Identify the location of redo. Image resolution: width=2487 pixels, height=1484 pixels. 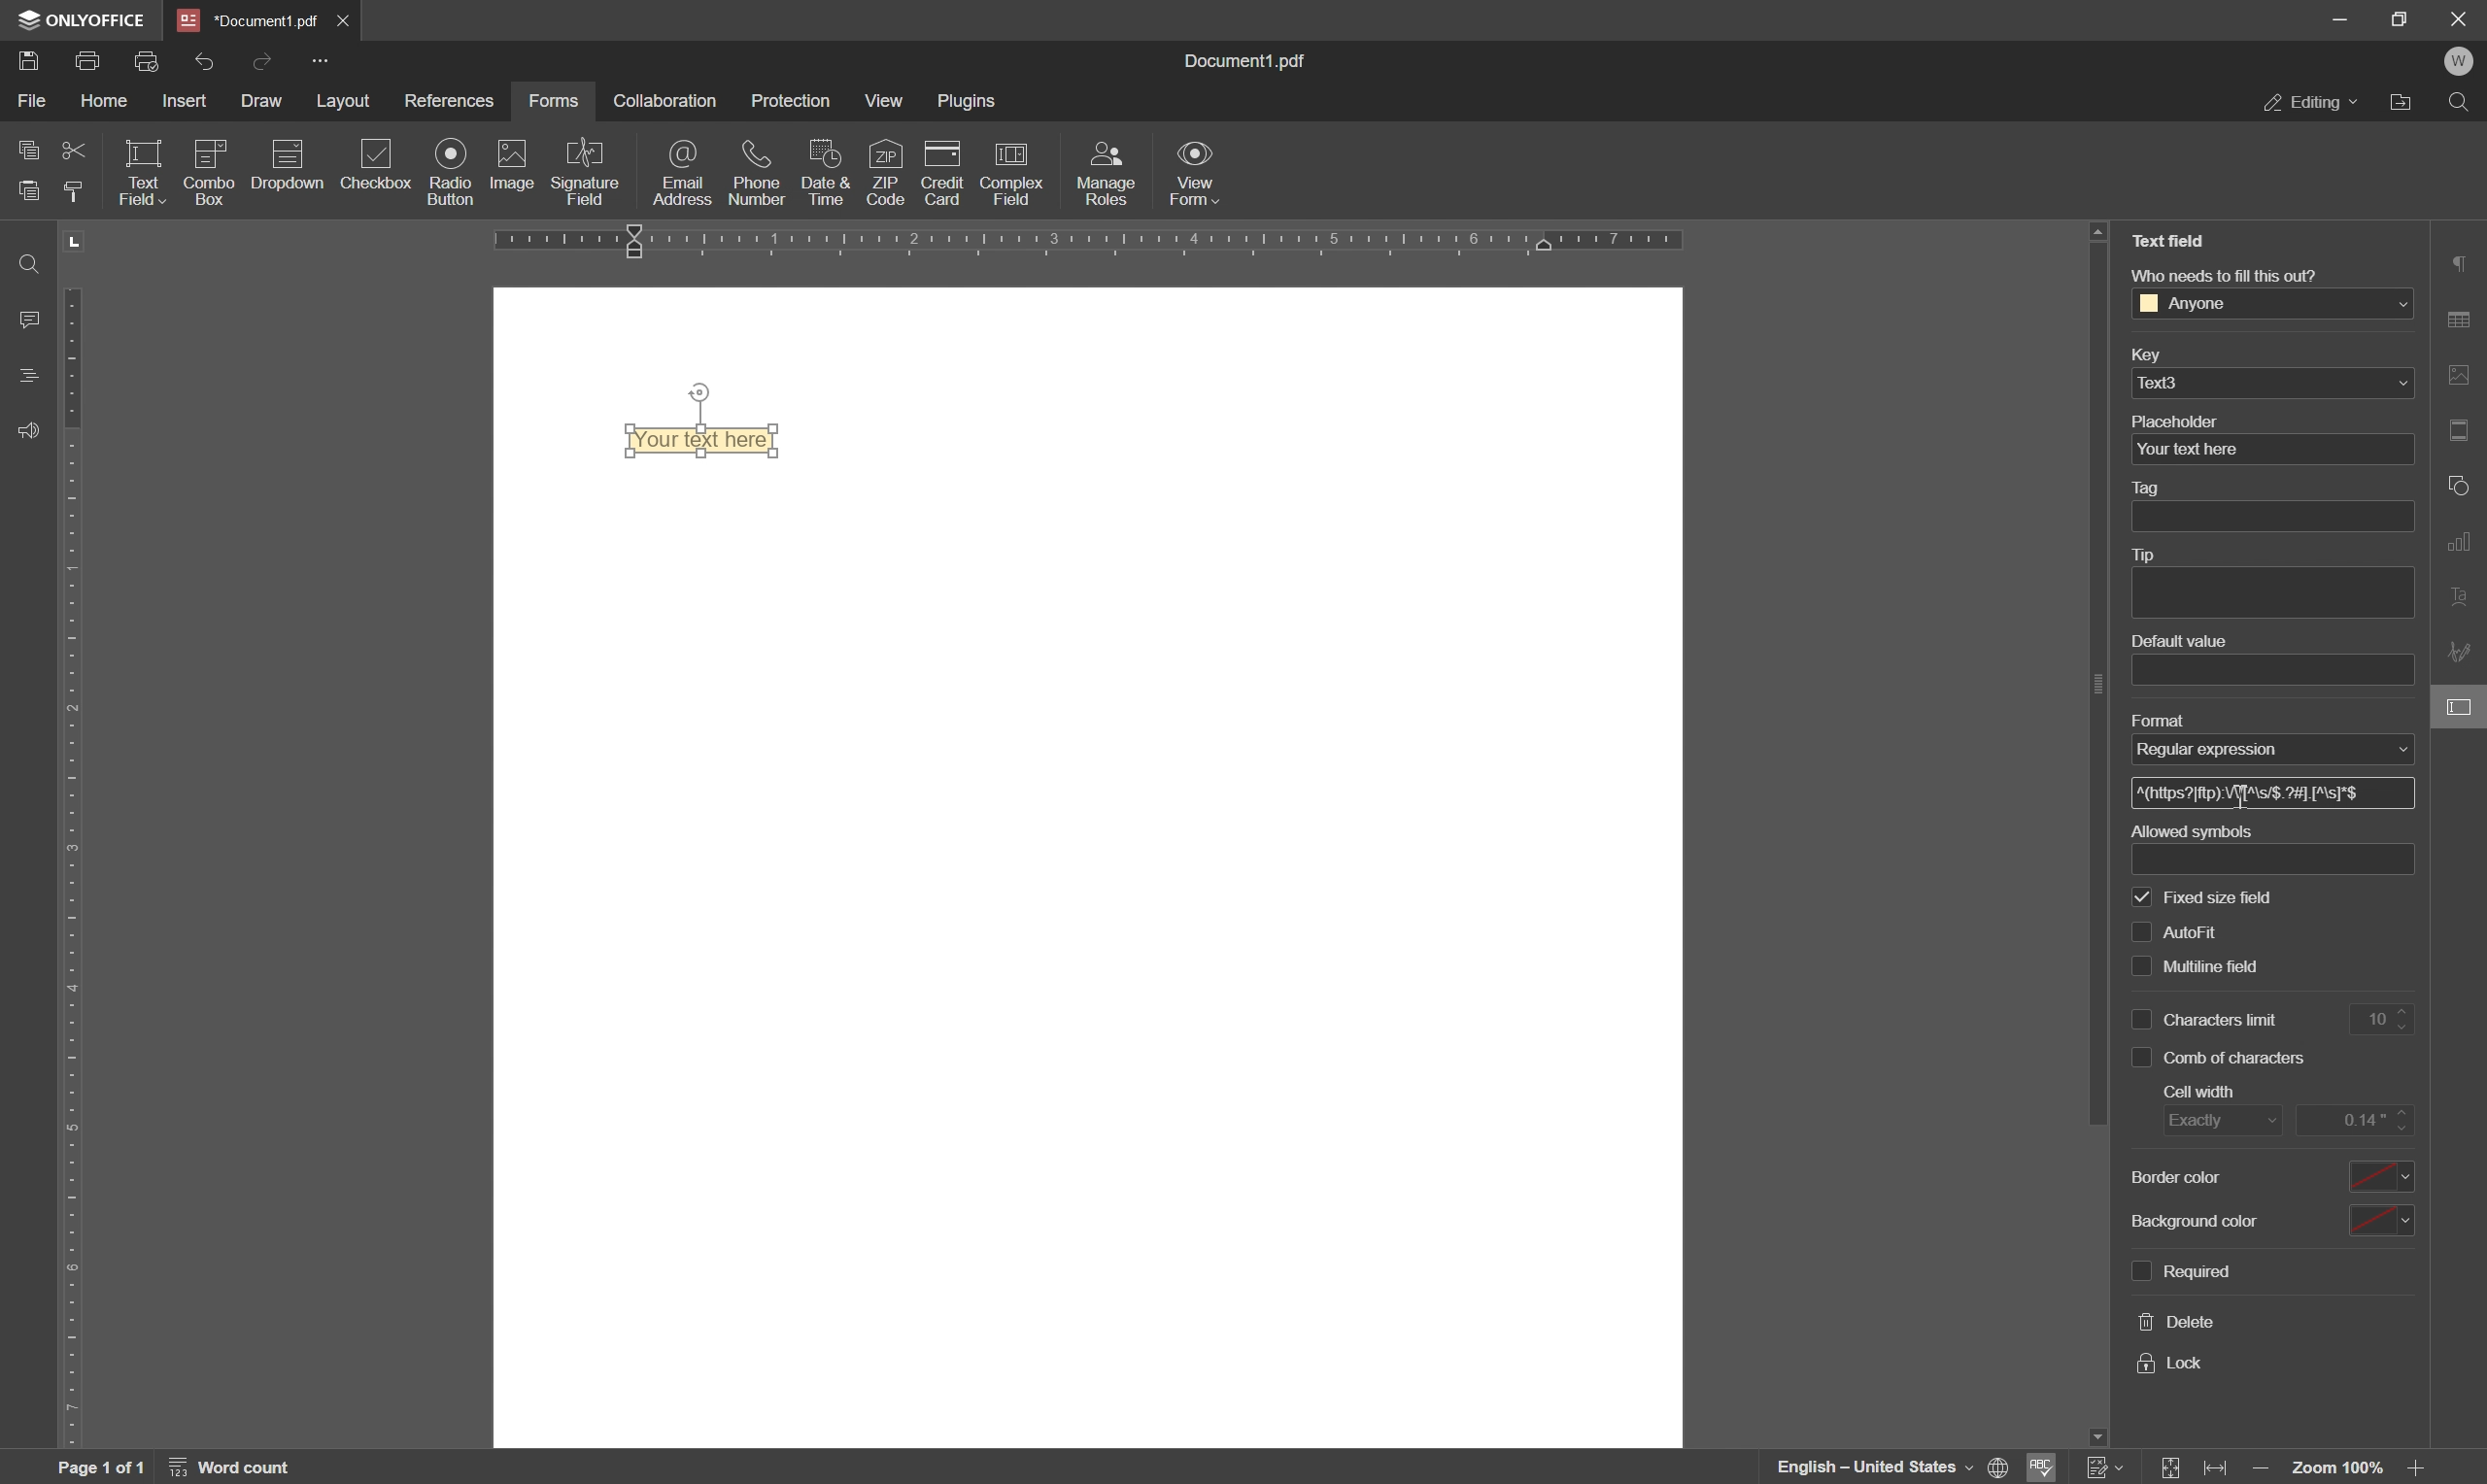
(264, 59).